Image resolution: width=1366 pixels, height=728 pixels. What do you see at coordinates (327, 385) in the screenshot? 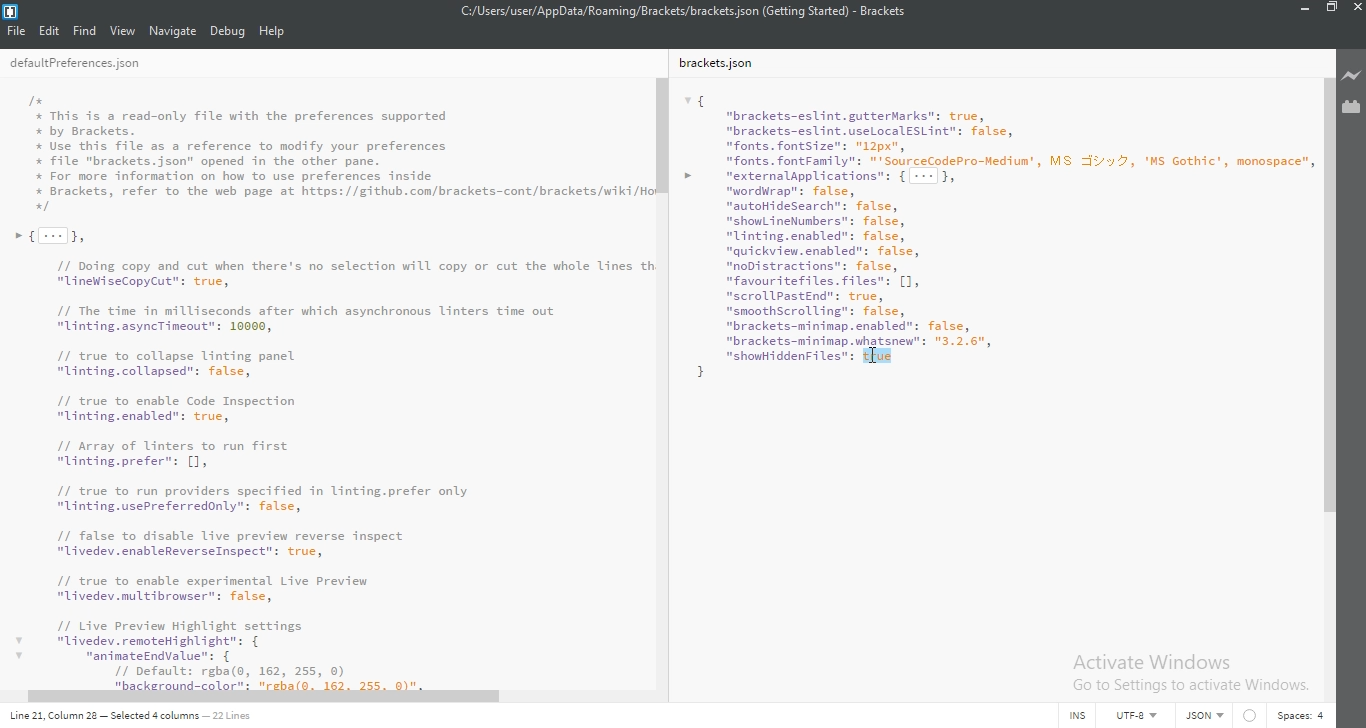
I see `I+# This is a read-only file with the preferences supported# by Brackets.Use this file as a reference to modify your preferences+ file "brackets.json" opened in the other pane.* For more information on how to use preferences inside+ Brackets, refer to the web page at https://github.con/brackets-cont/brackets/wiki/H+»{[-]}// Doing copy and cut when there's no selection will copy or cut the whole Lines t“LineWiseCopyCut": true,// The time in milliseconds after which asynchronous linters time out"linting.asyncTineout": 10000,// true to collapse linting panel"linting.collapsed”: false,// true to enable Code Inspection"linting.enabled": true,71 Array of inters to run first"Unting.prefer"s [1// true to run providers specified in linting.prefer only"linting.usePreferredonly": false,// false to disable live preview reverse inspect"ivedev. enableReverseInspect”: true,11 true to enable experimental Live Preview"Livedev.multibrowser": false,/1 Live Preview Highlight settingsv "livedev.remoteHighlight": {v “aninateEndvalue: {// Default: rgba(o, 162, 255, 0)21` at bounding box center [327, 385].